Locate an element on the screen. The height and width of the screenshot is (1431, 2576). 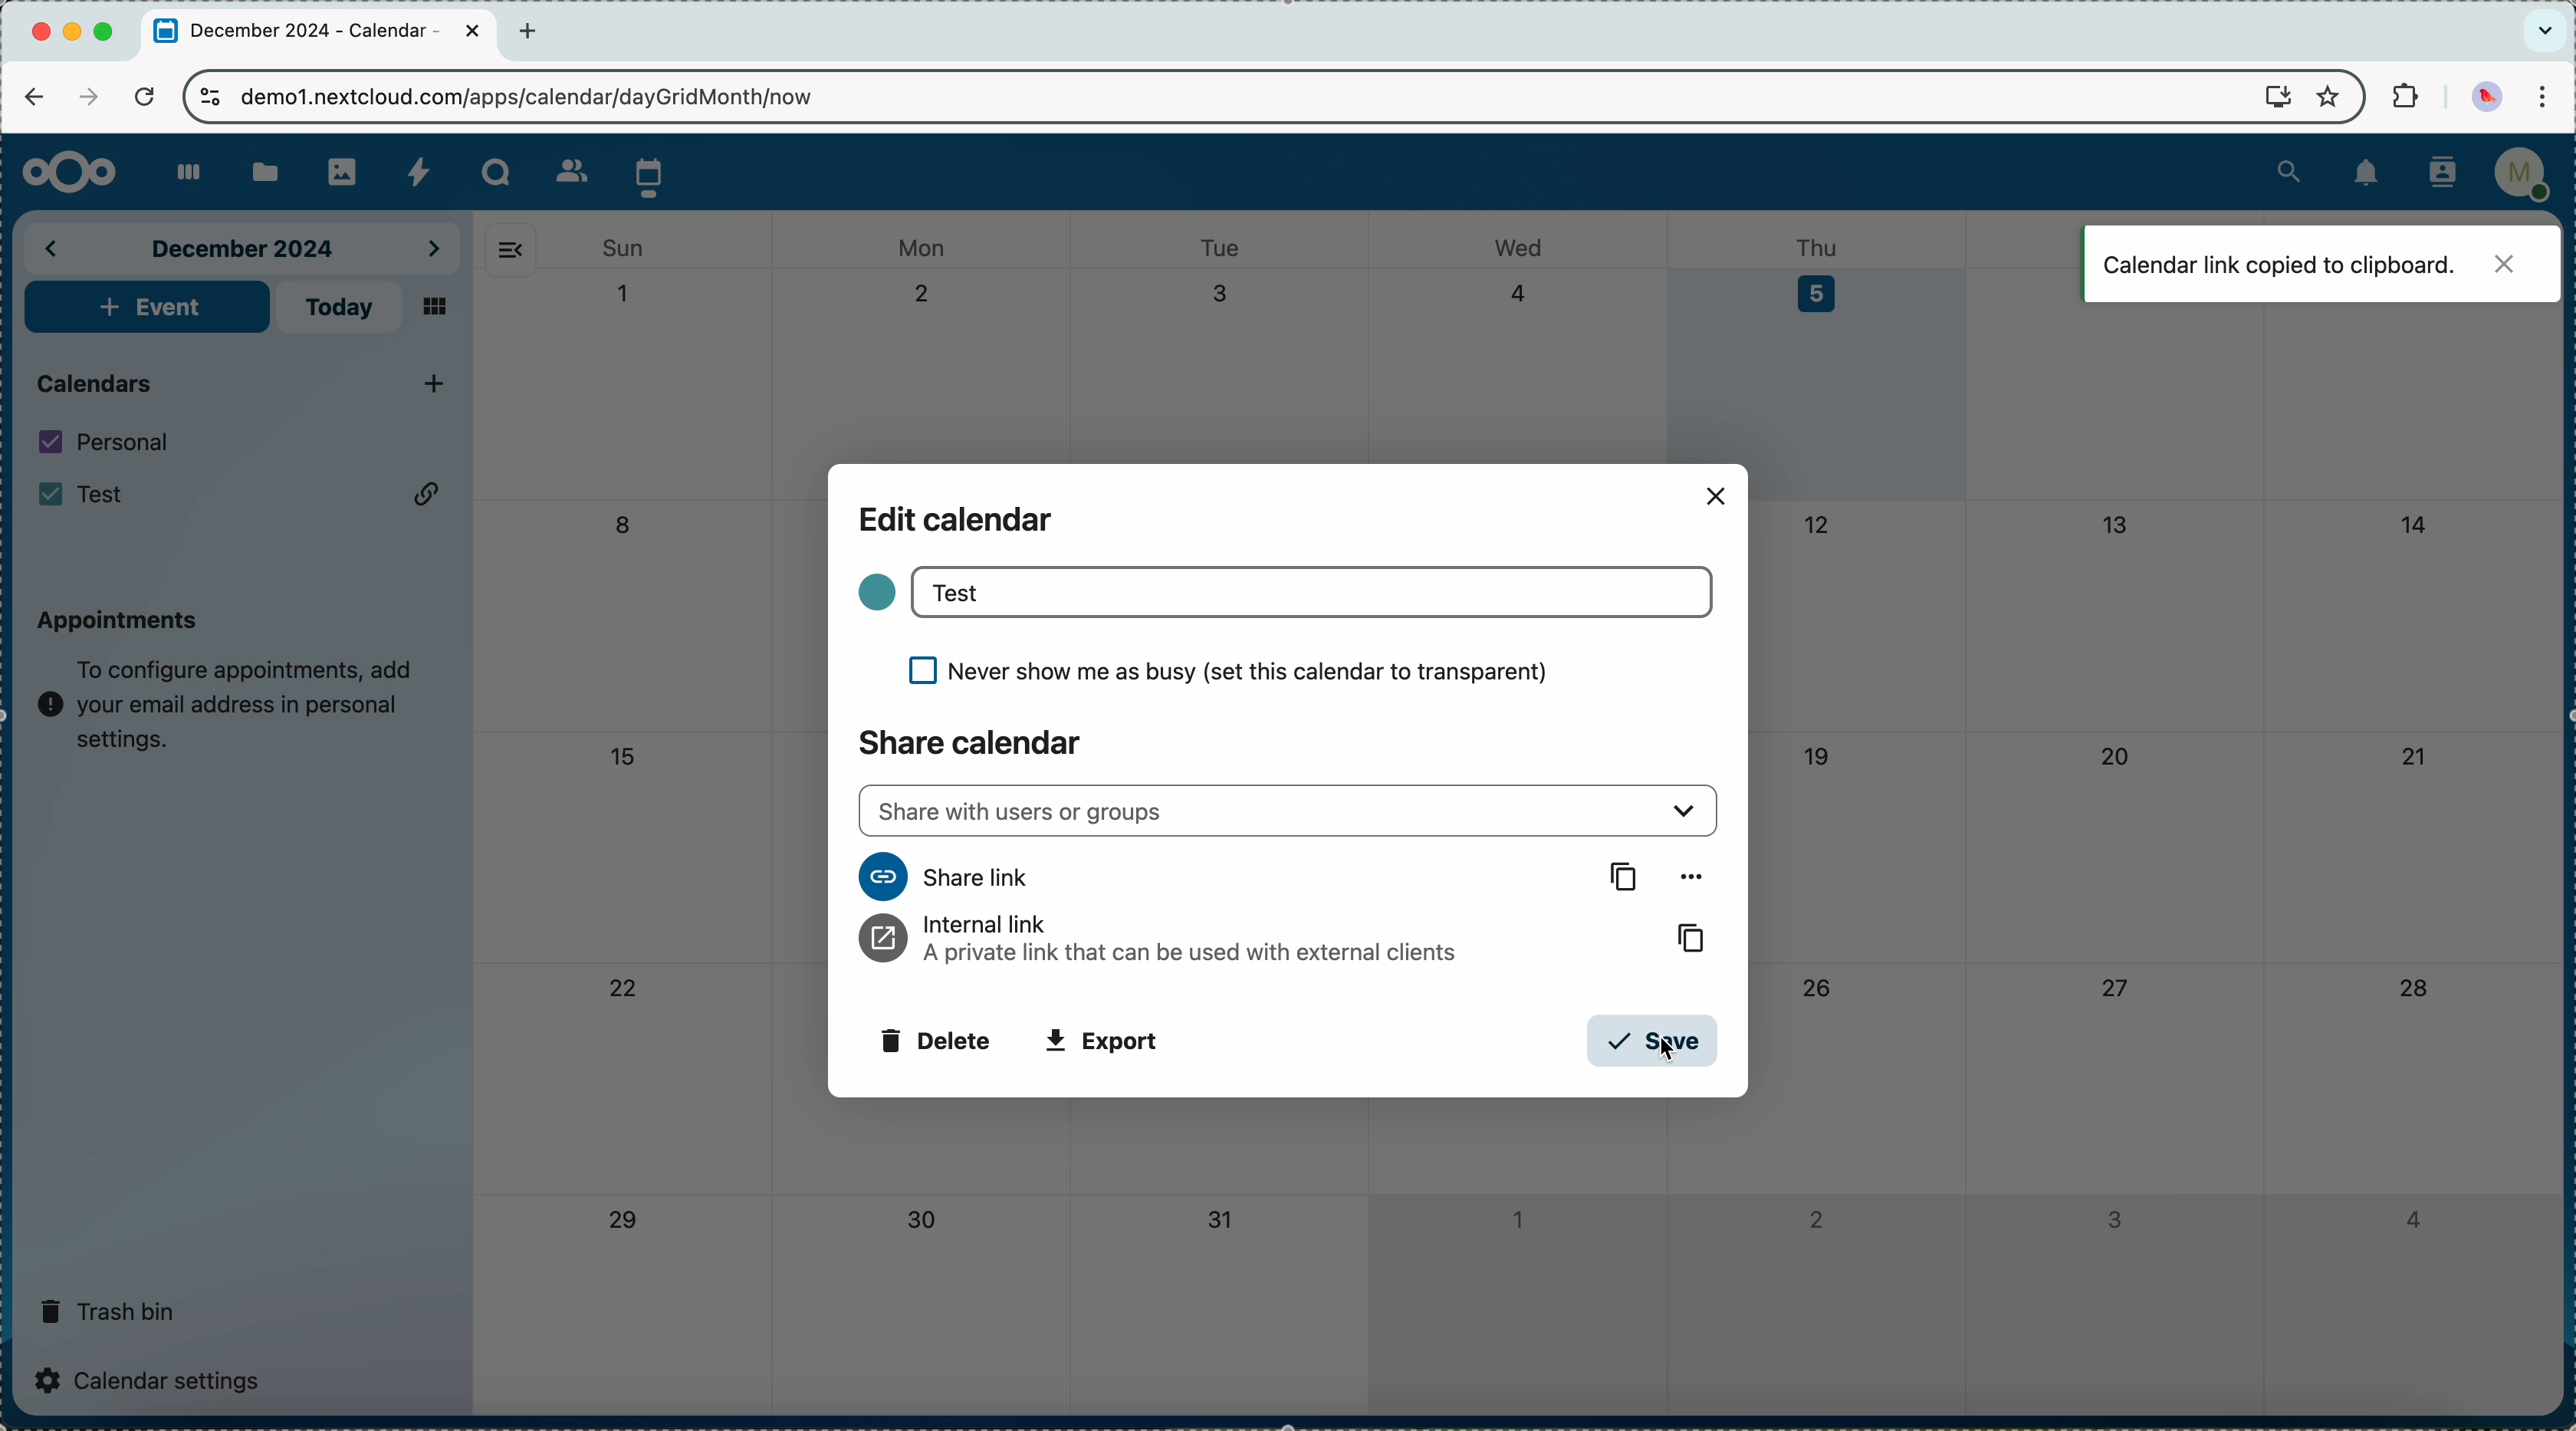
21 is located at coordinates (2413, 756).